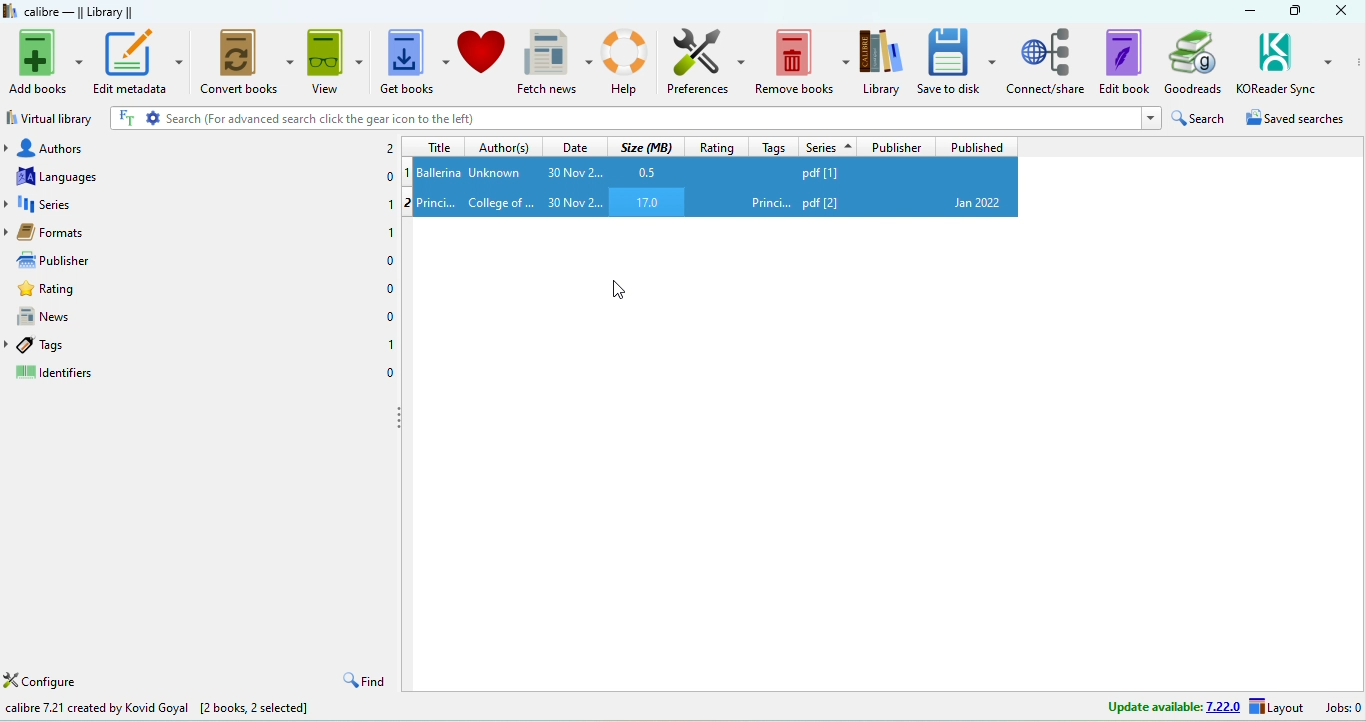  Describe the element at coordinates (50, 117) in the screenshot. I see `virtual library` at that location.